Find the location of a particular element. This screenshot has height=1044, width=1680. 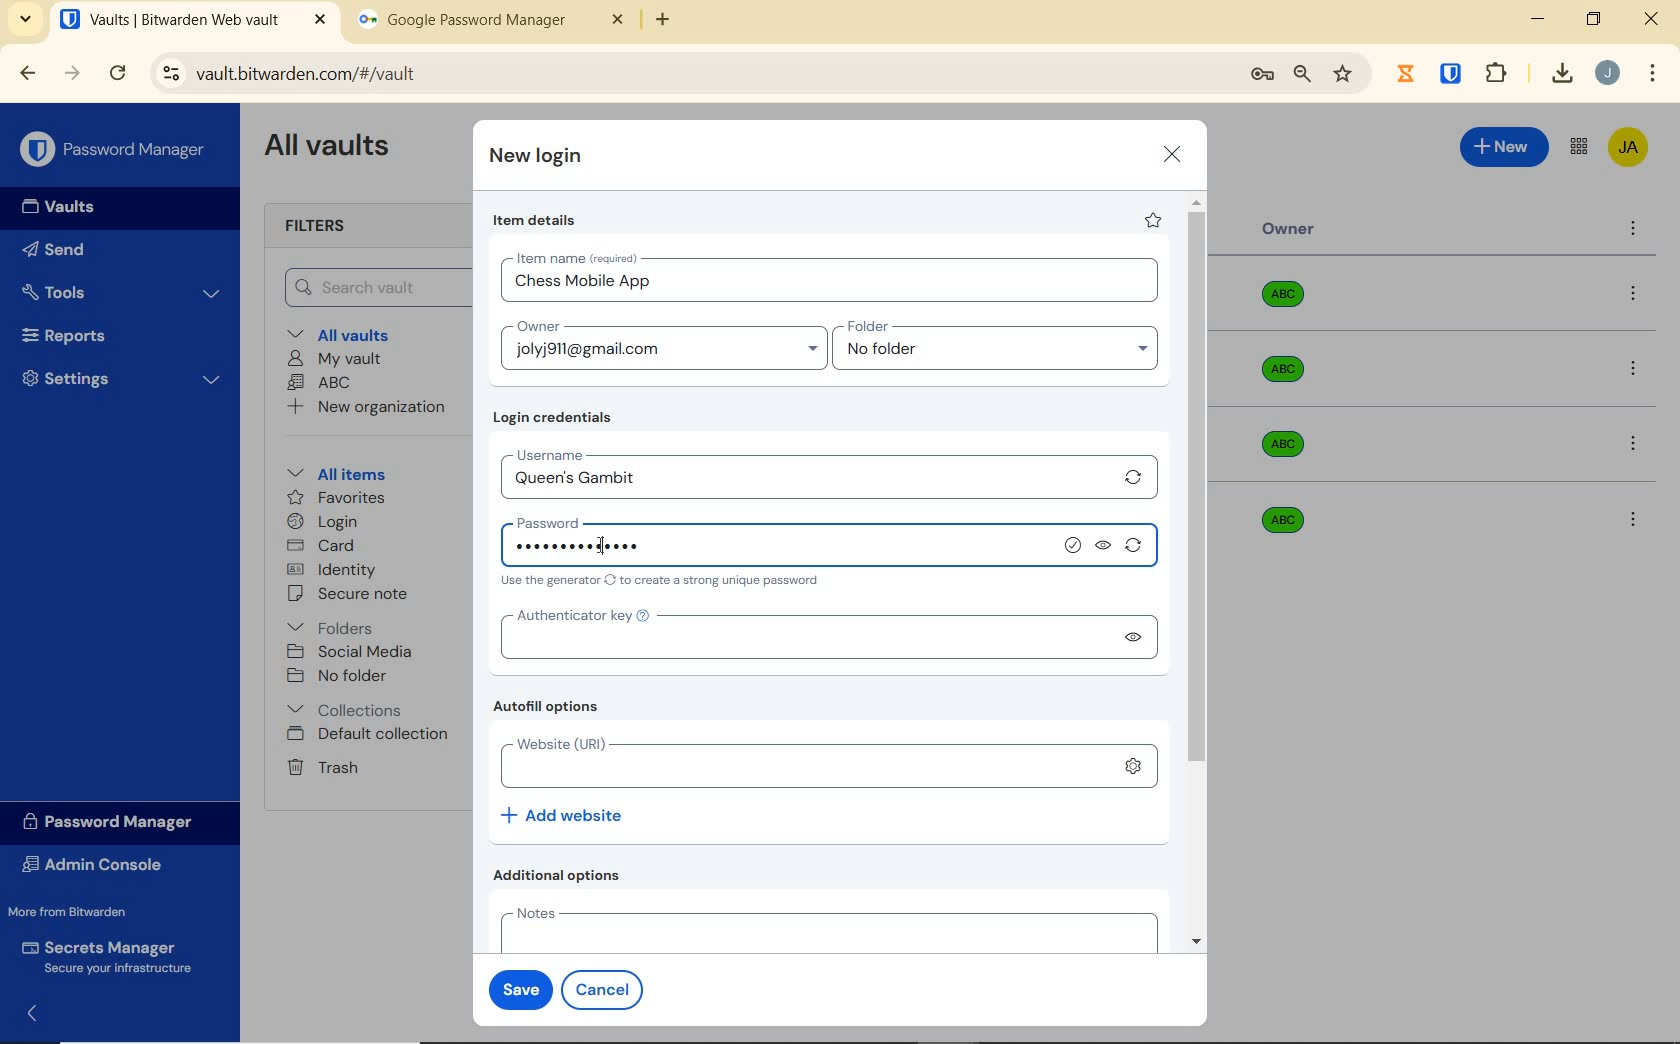

identity is located at coordinates (332, 570).